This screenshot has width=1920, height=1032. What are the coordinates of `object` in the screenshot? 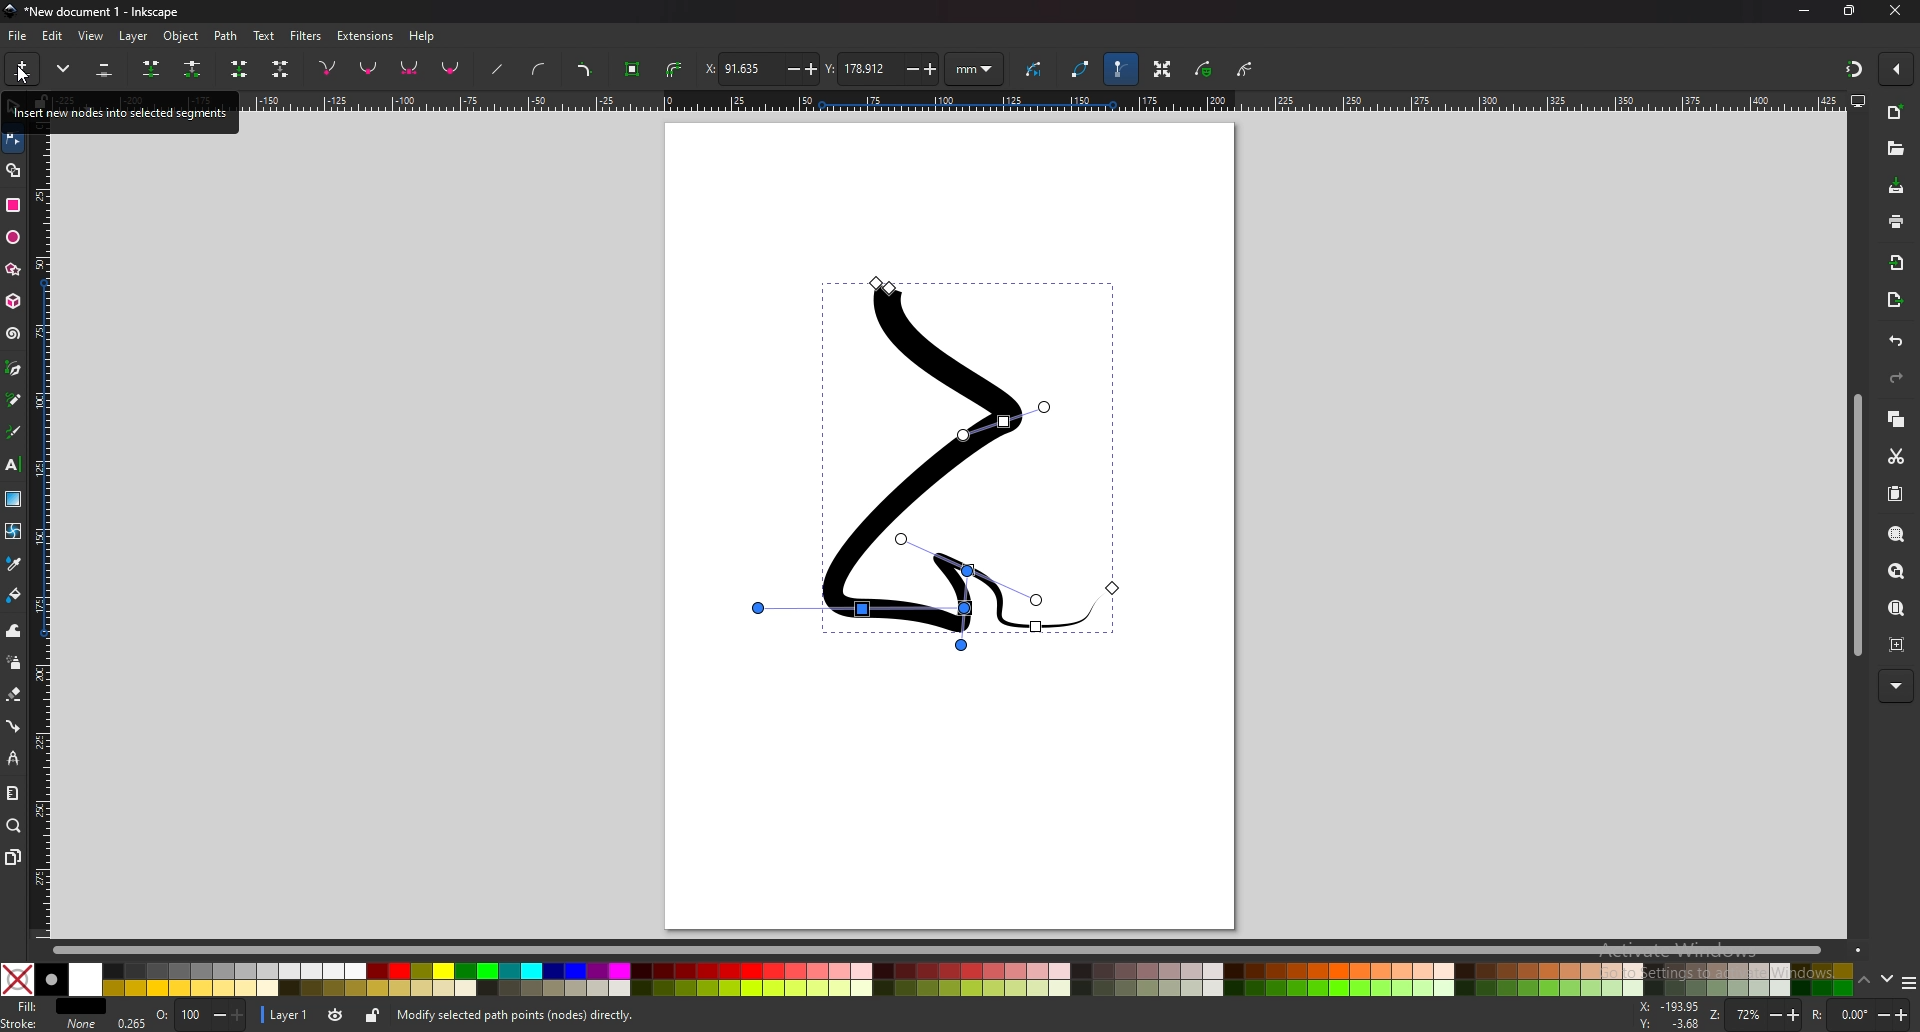 It's located at (180, 35).